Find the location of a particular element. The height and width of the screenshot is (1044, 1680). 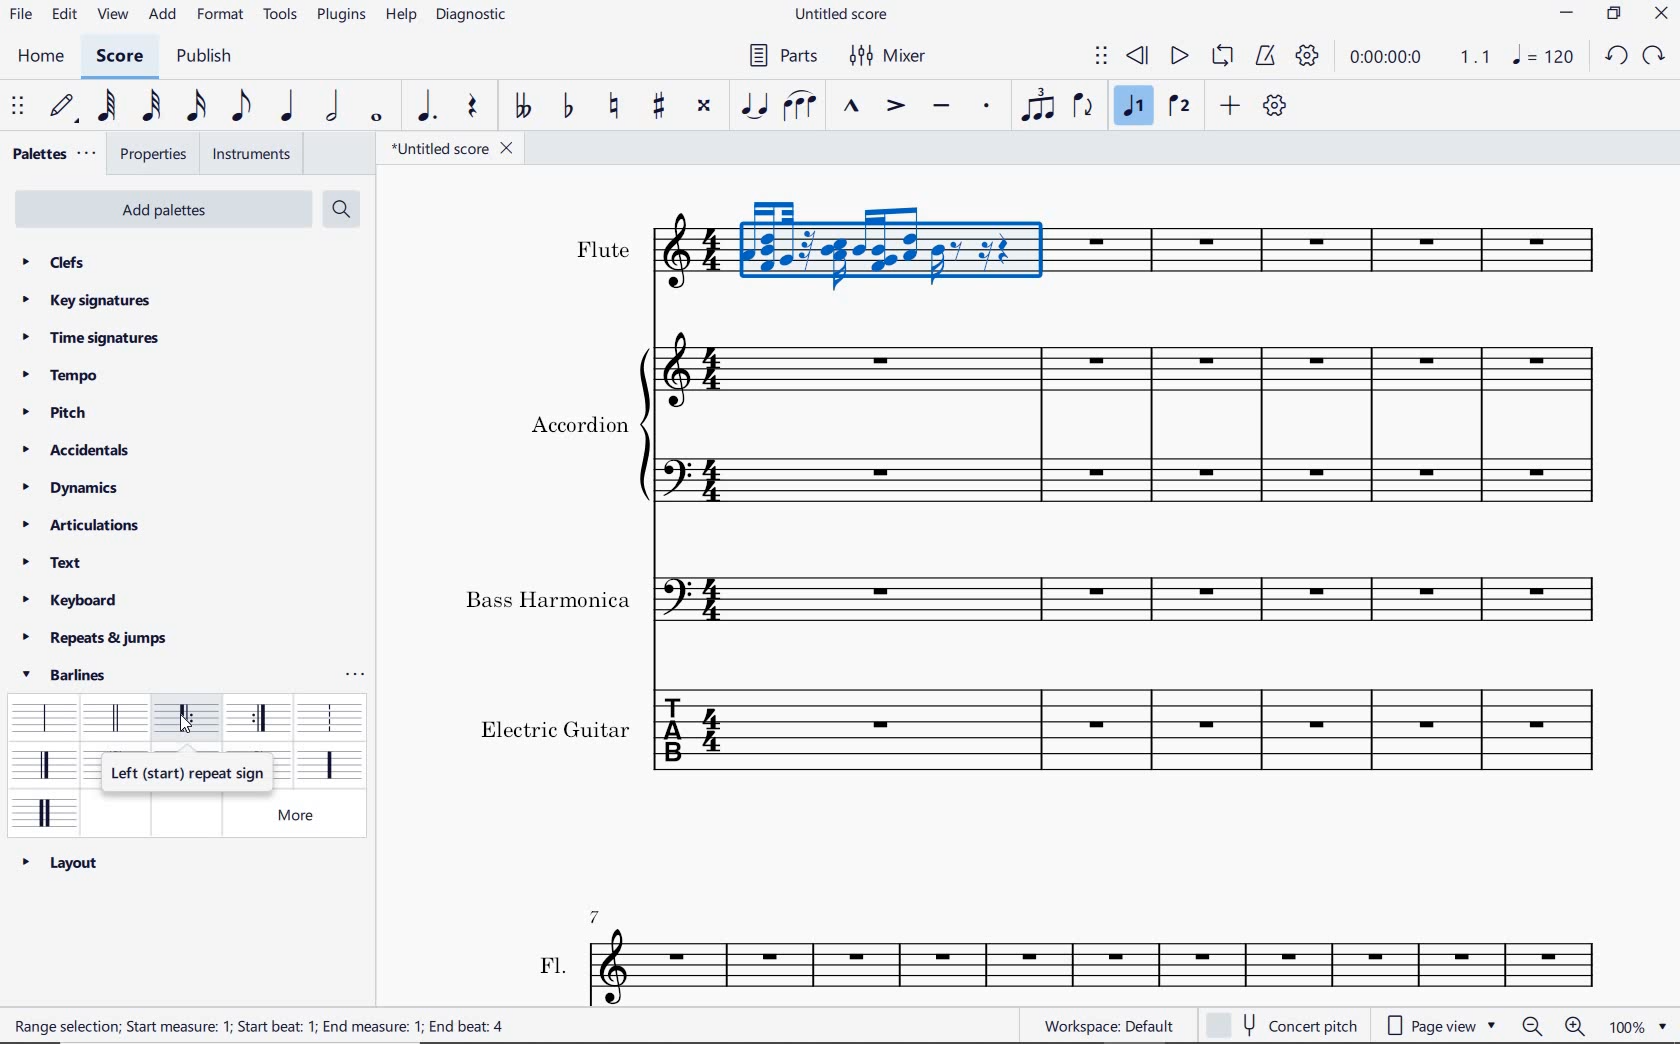

single barline is located at coordinates (41, 713).